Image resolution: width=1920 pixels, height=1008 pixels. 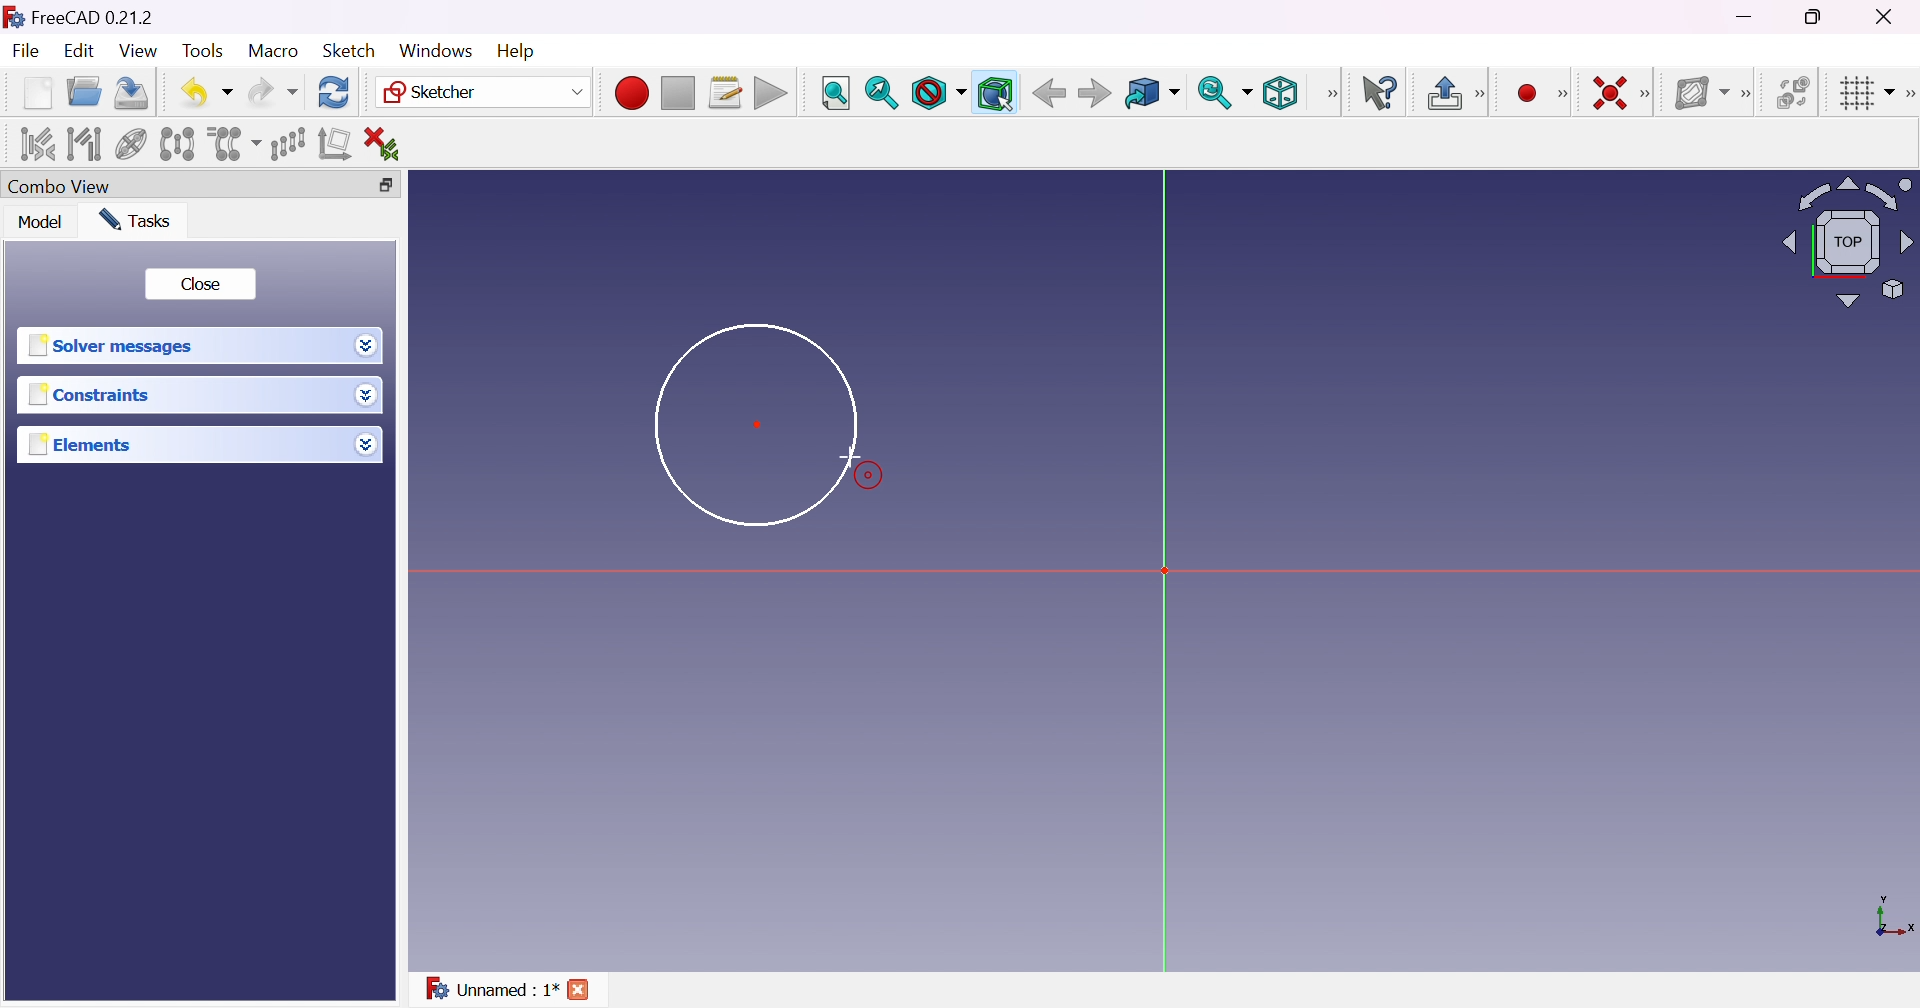 What do you see at coordinates (1794, 92) in the screenshot?
I see `Switch virtual space` at bounding box center [1794, 92].